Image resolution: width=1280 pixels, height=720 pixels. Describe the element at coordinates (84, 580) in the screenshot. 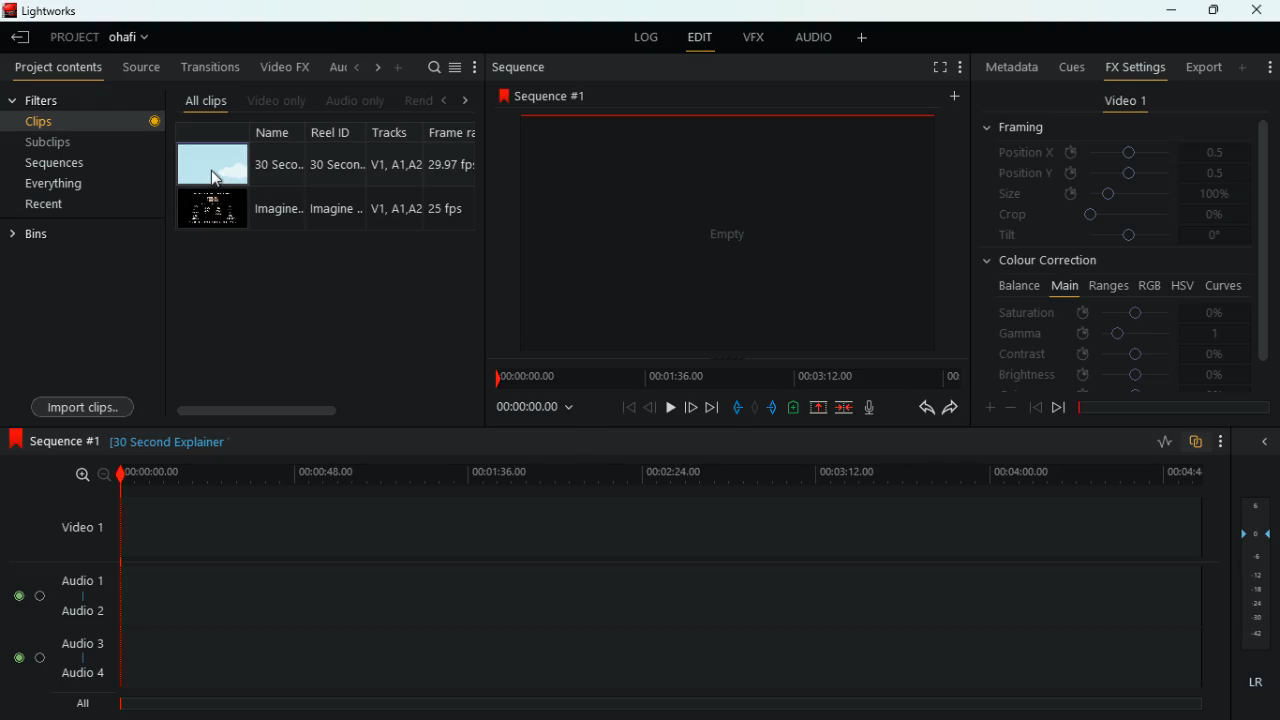

I see `audio 1` at that location.